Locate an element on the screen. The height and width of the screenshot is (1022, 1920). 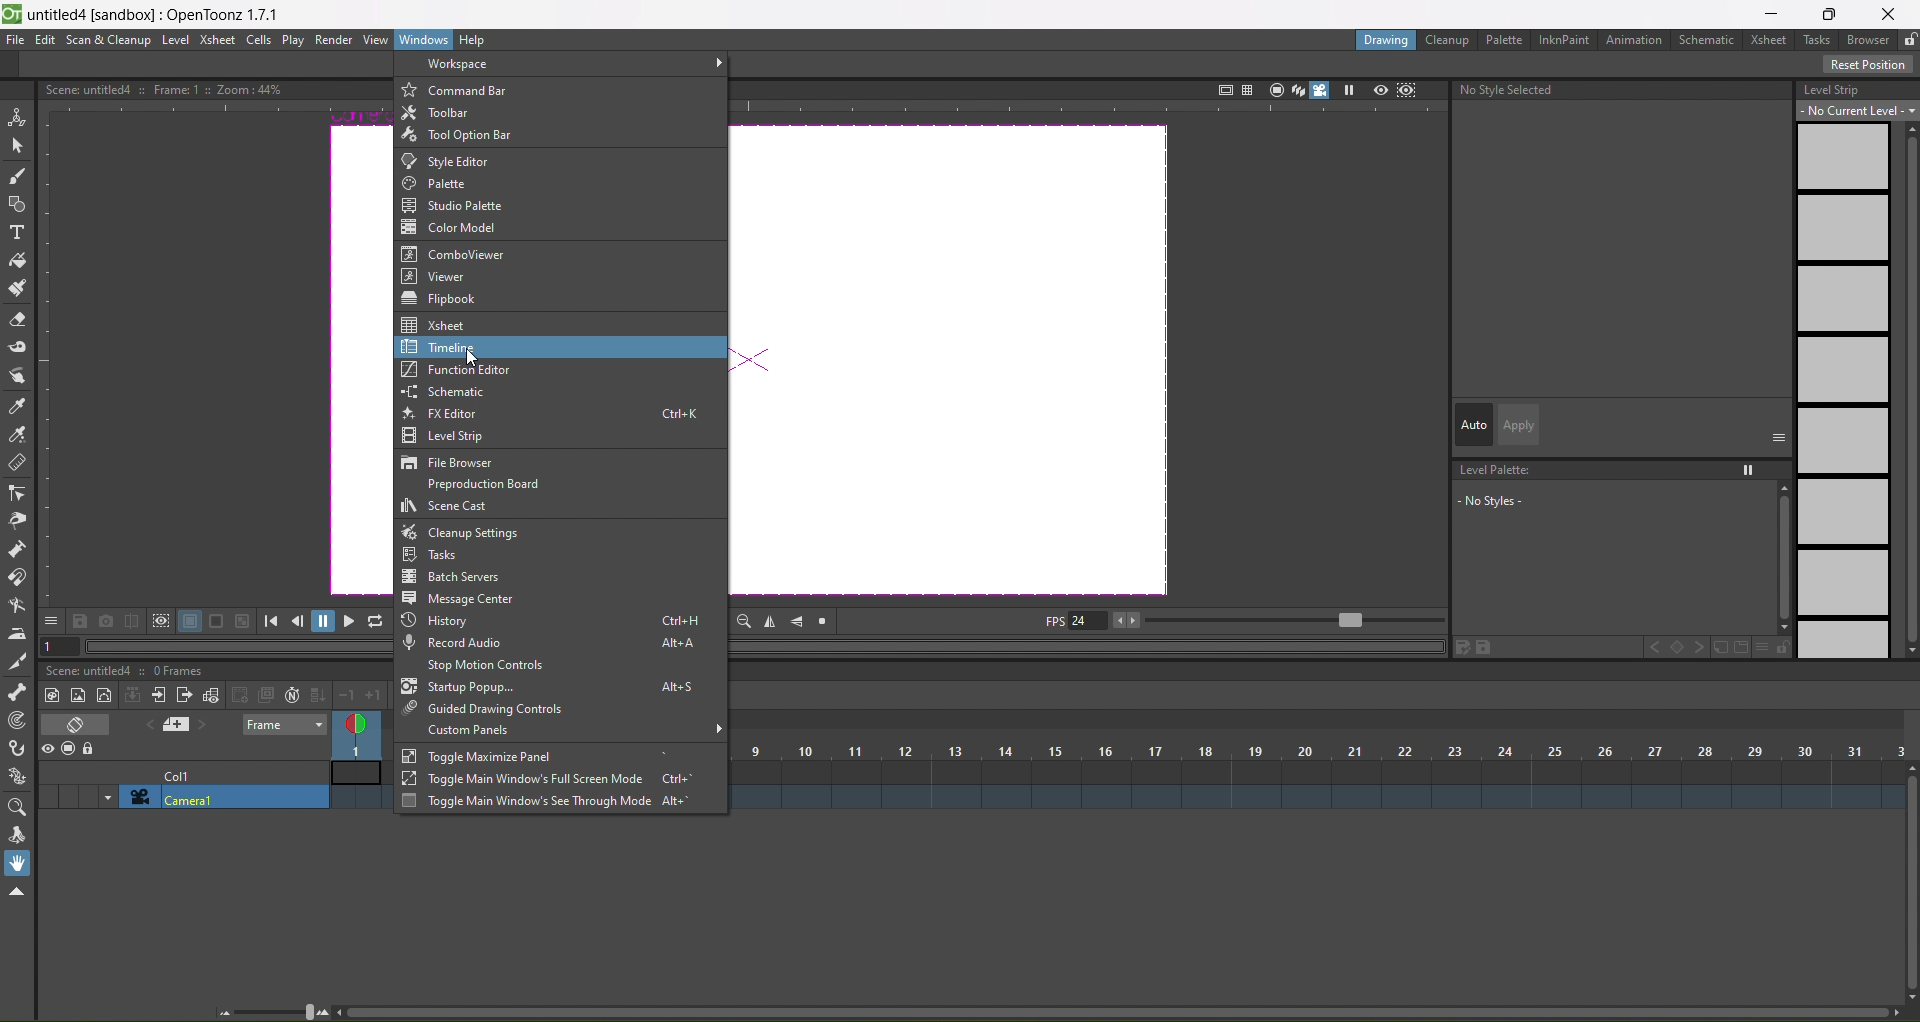
drawing is located at coordinates (1385, 40).